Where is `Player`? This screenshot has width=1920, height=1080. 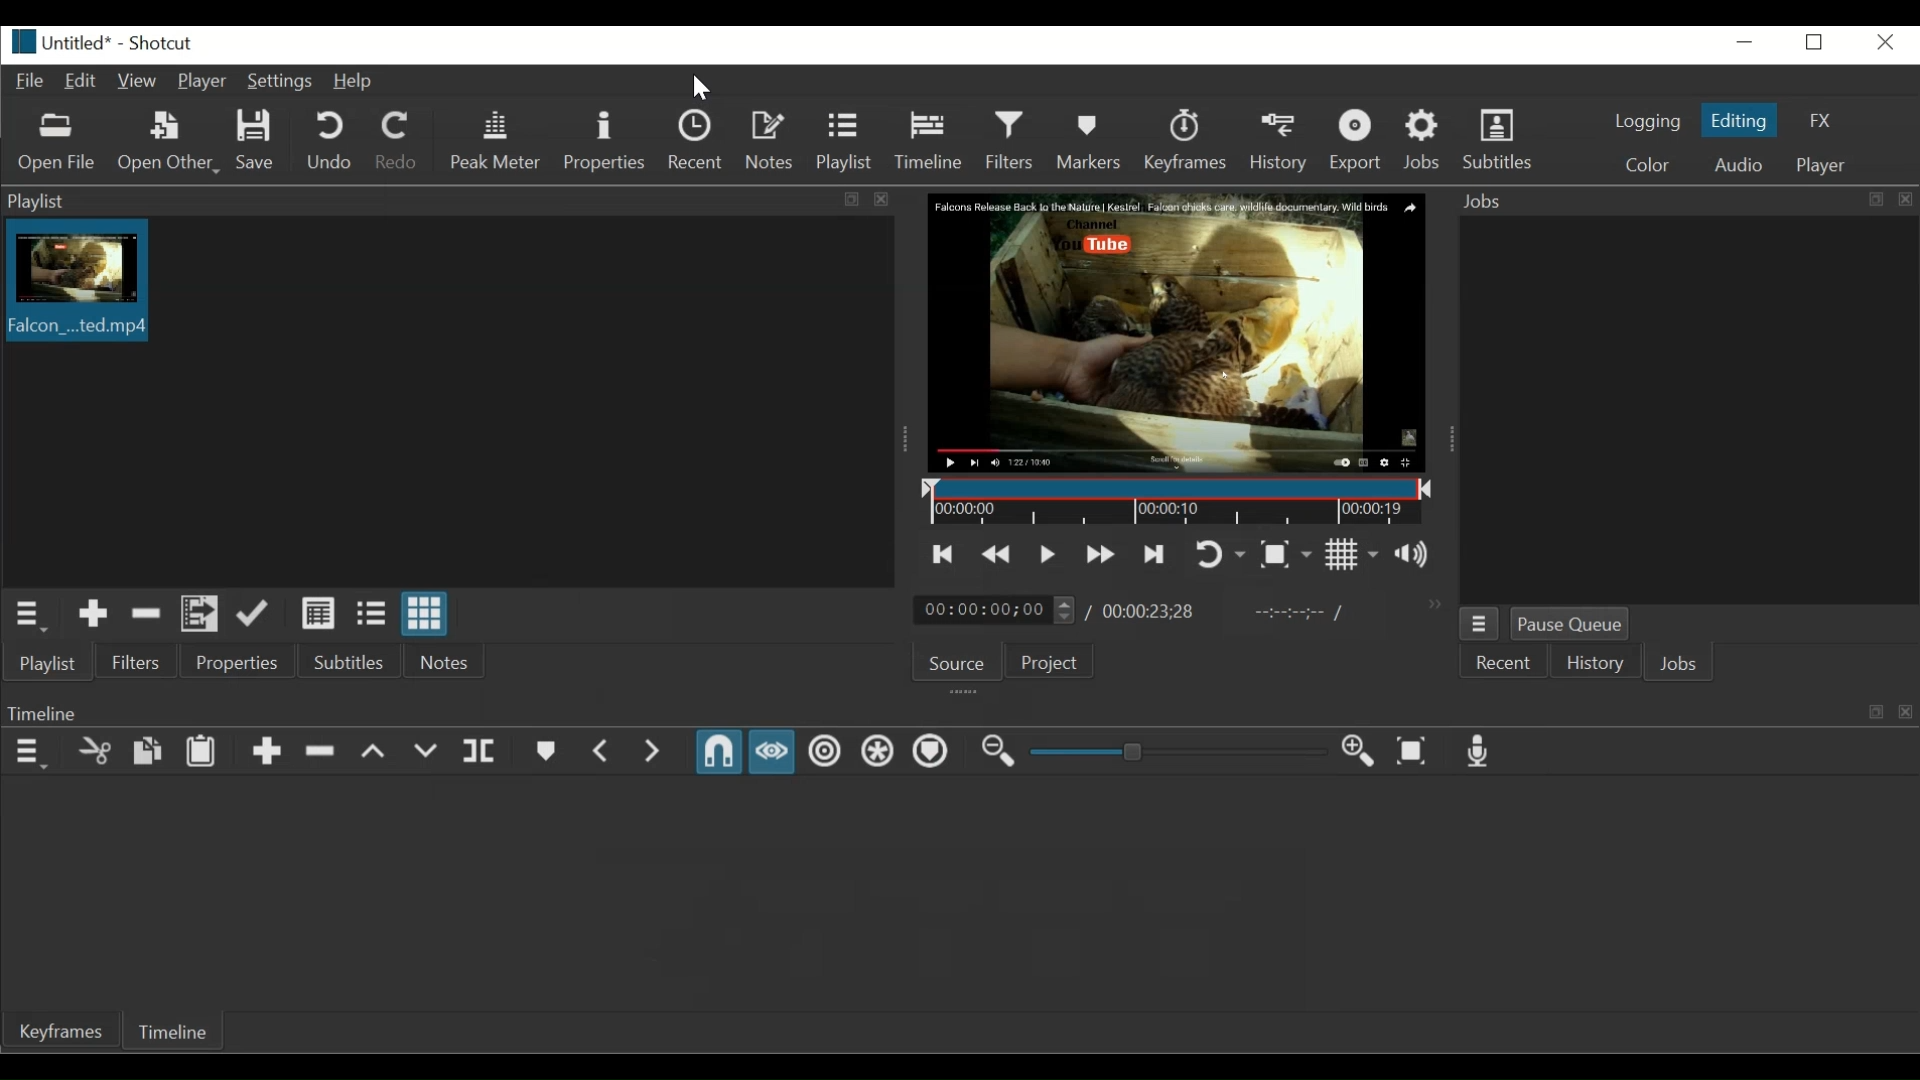
Player is located at coordinates (1817, 164).